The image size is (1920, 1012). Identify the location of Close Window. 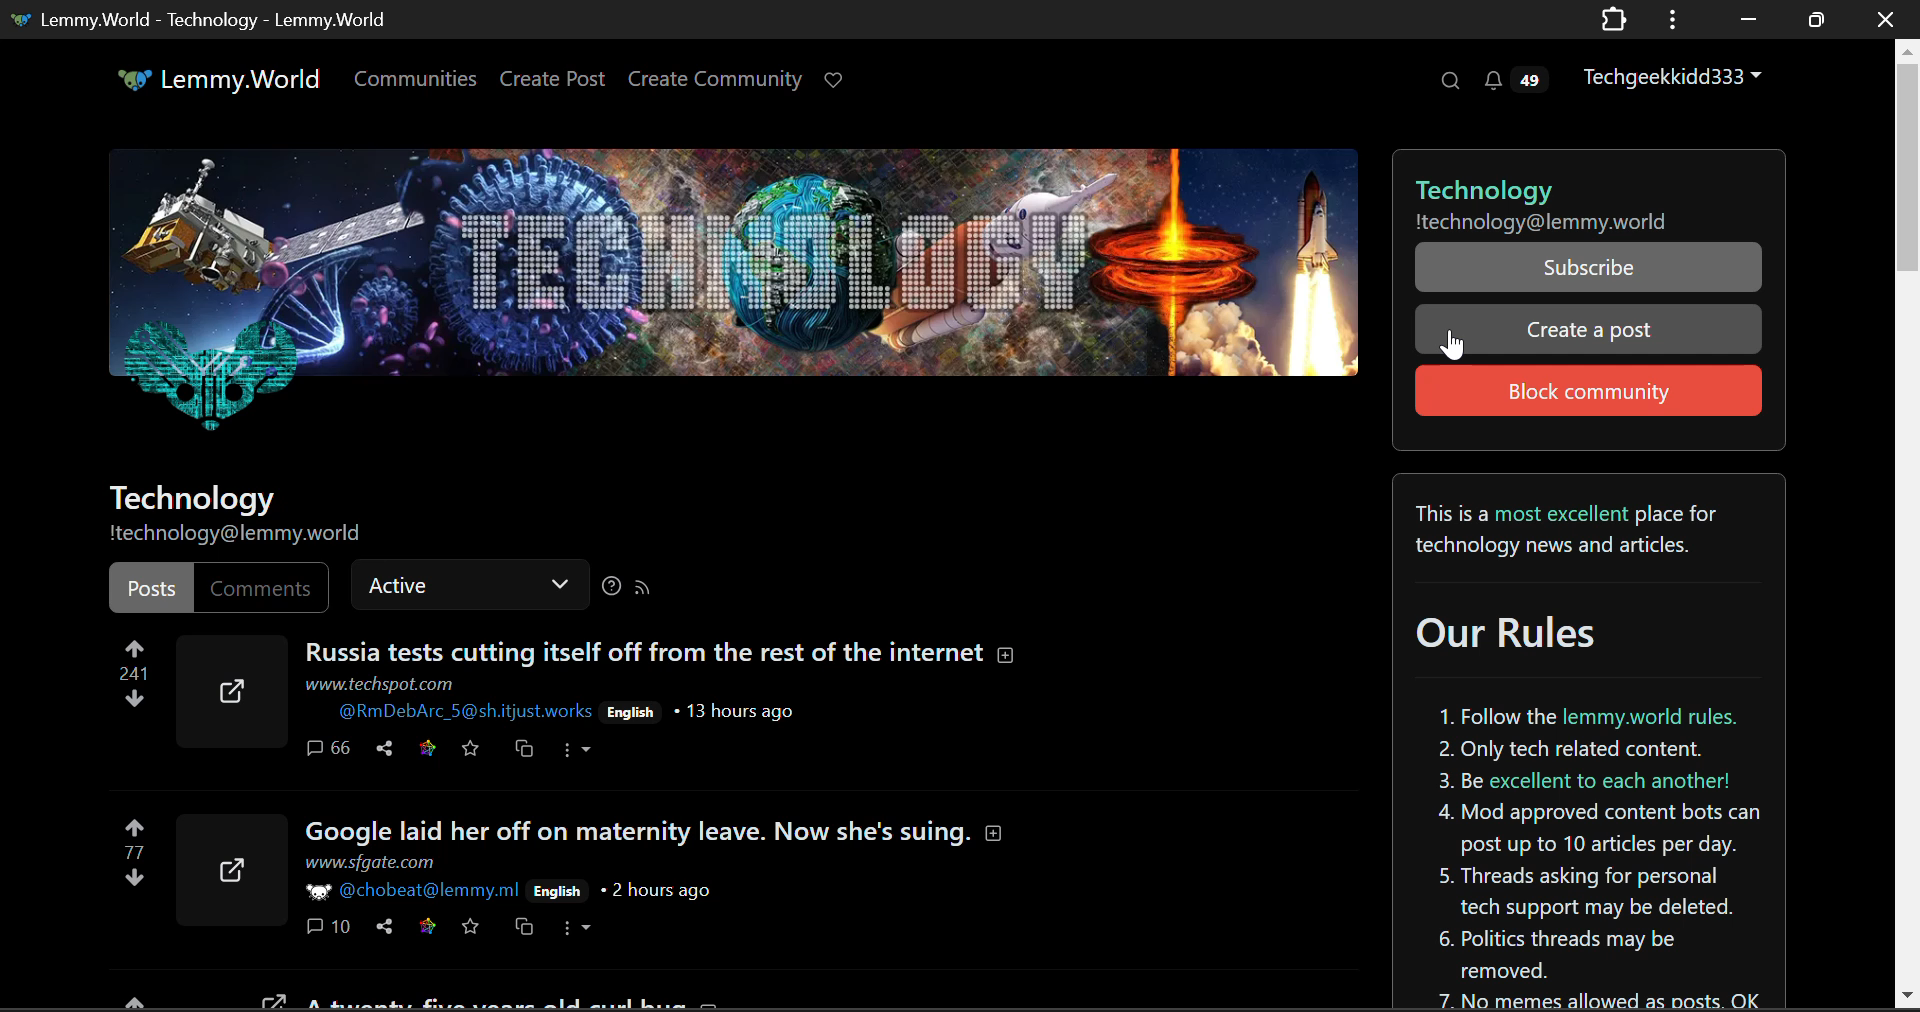
(1888, 18).